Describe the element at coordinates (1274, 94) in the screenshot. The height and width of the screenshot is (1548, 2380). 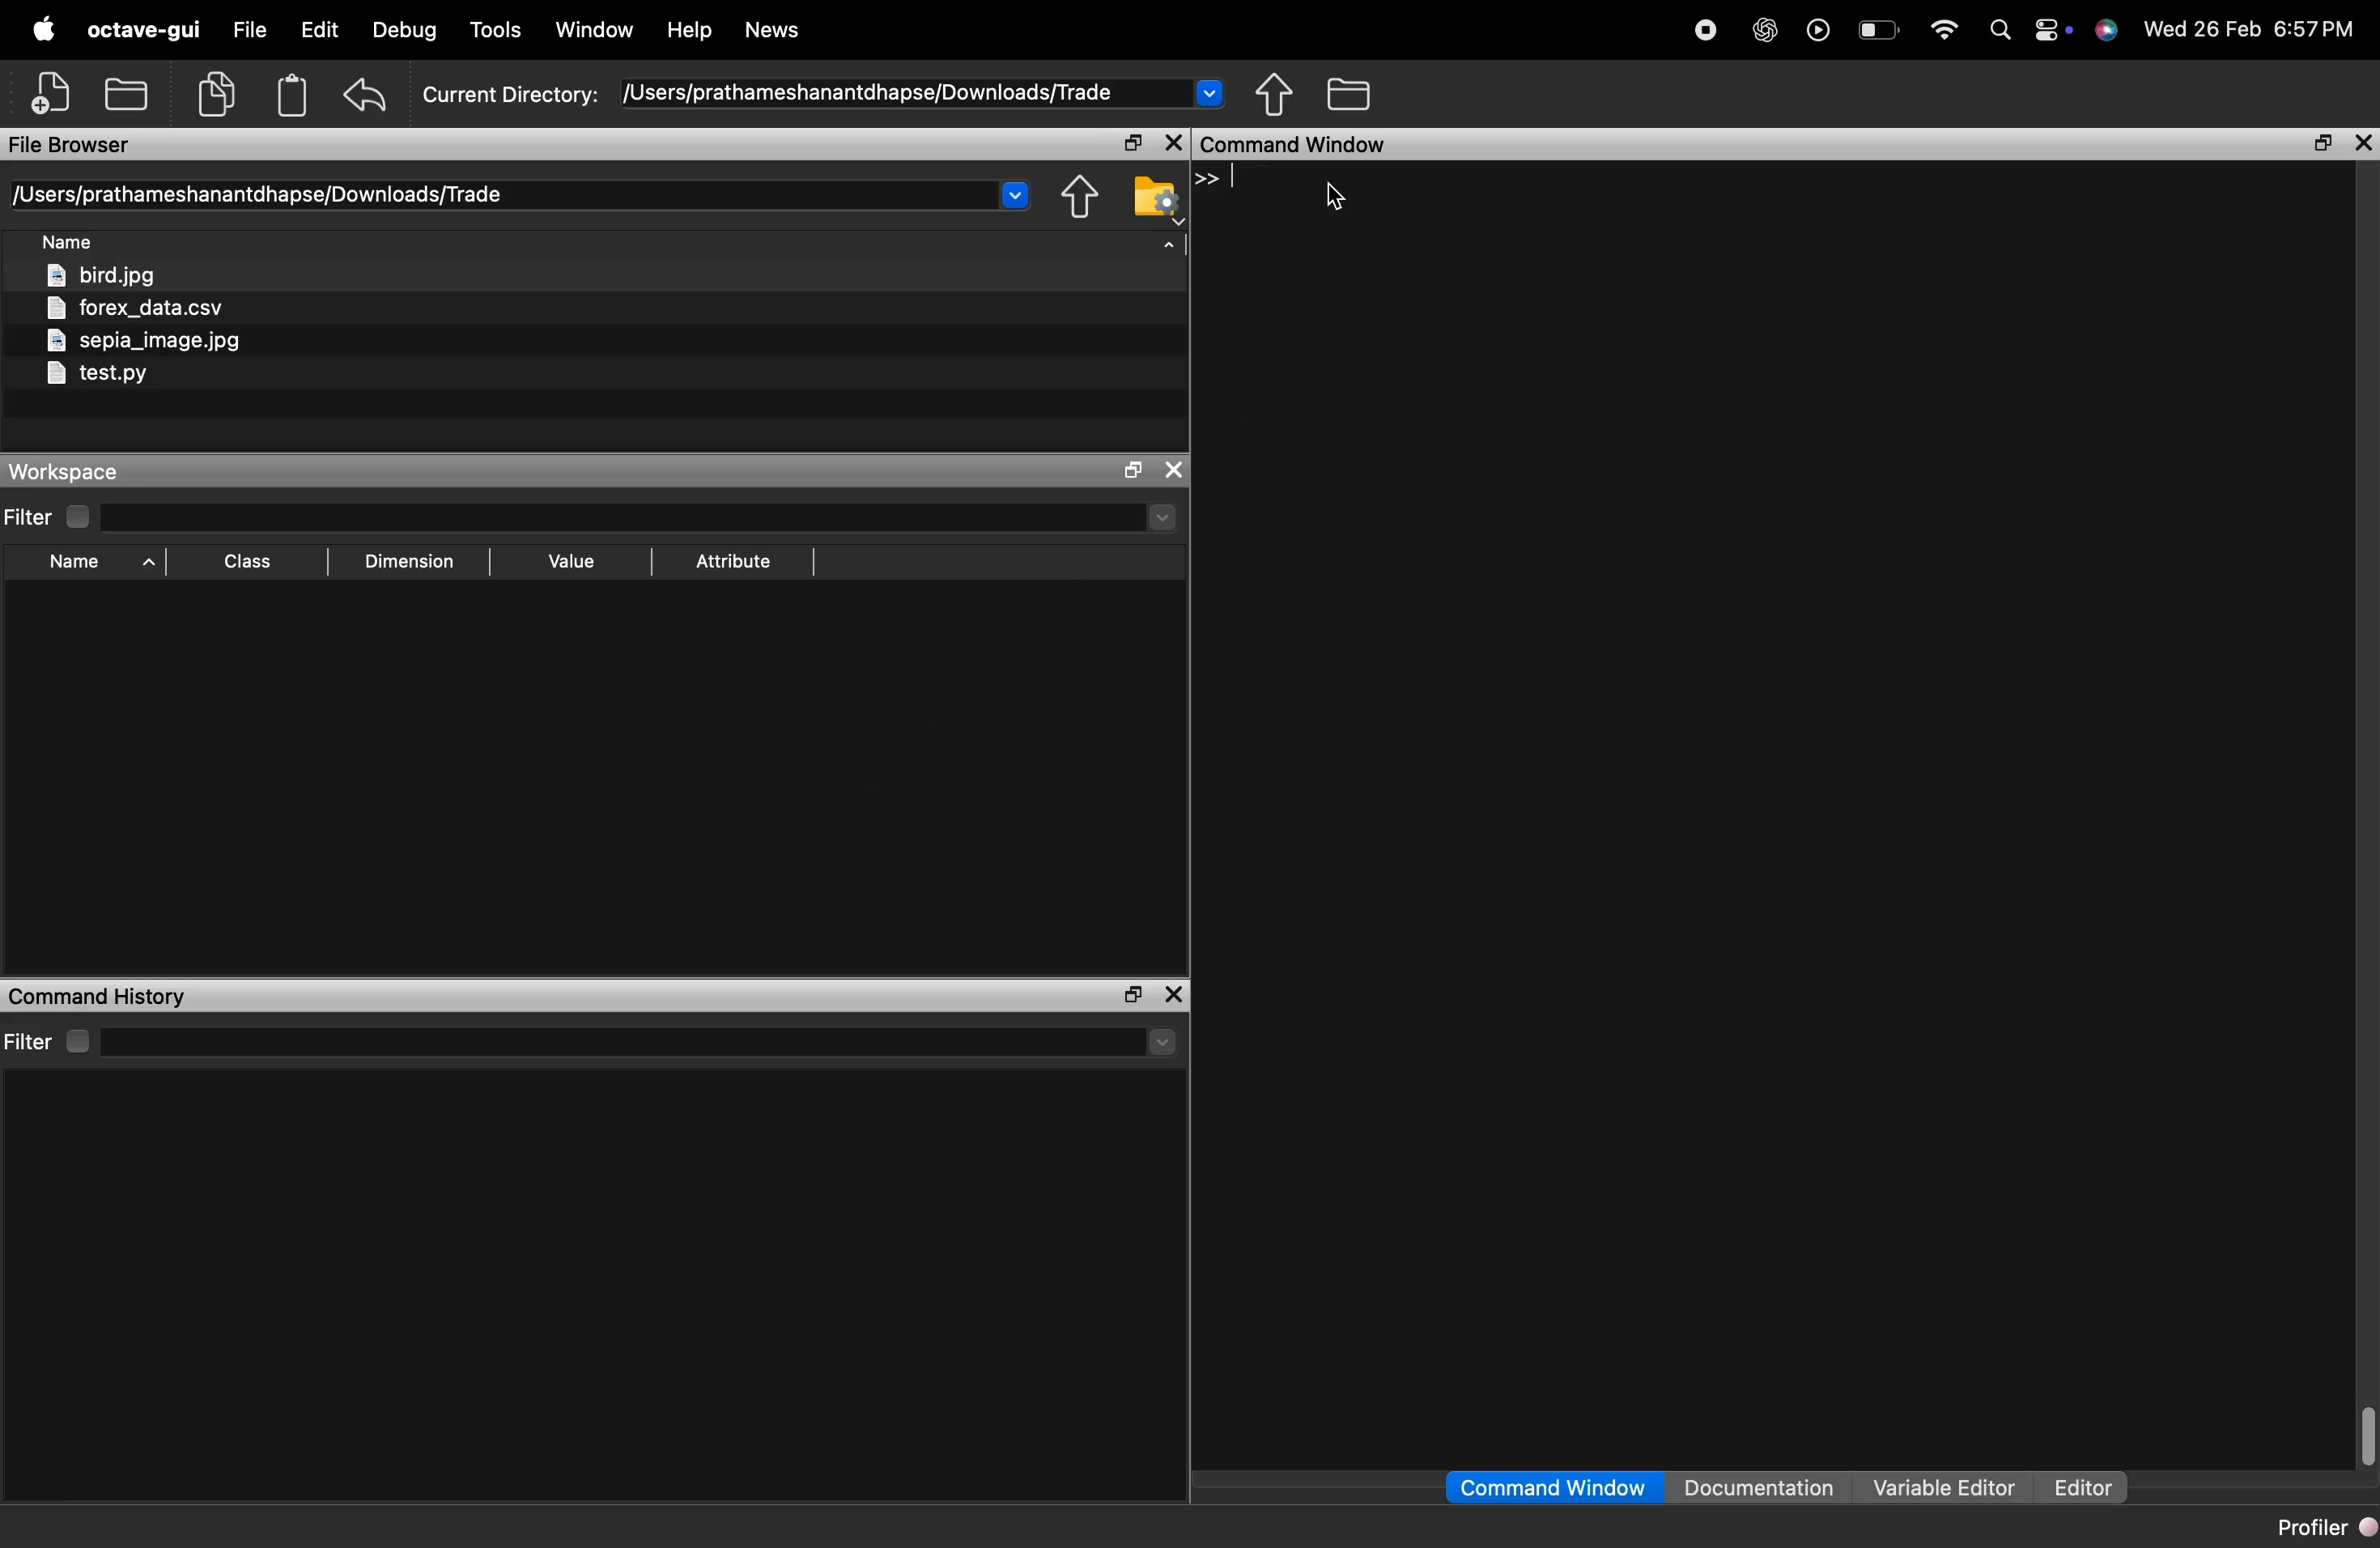
I see `one directory up` at that location.